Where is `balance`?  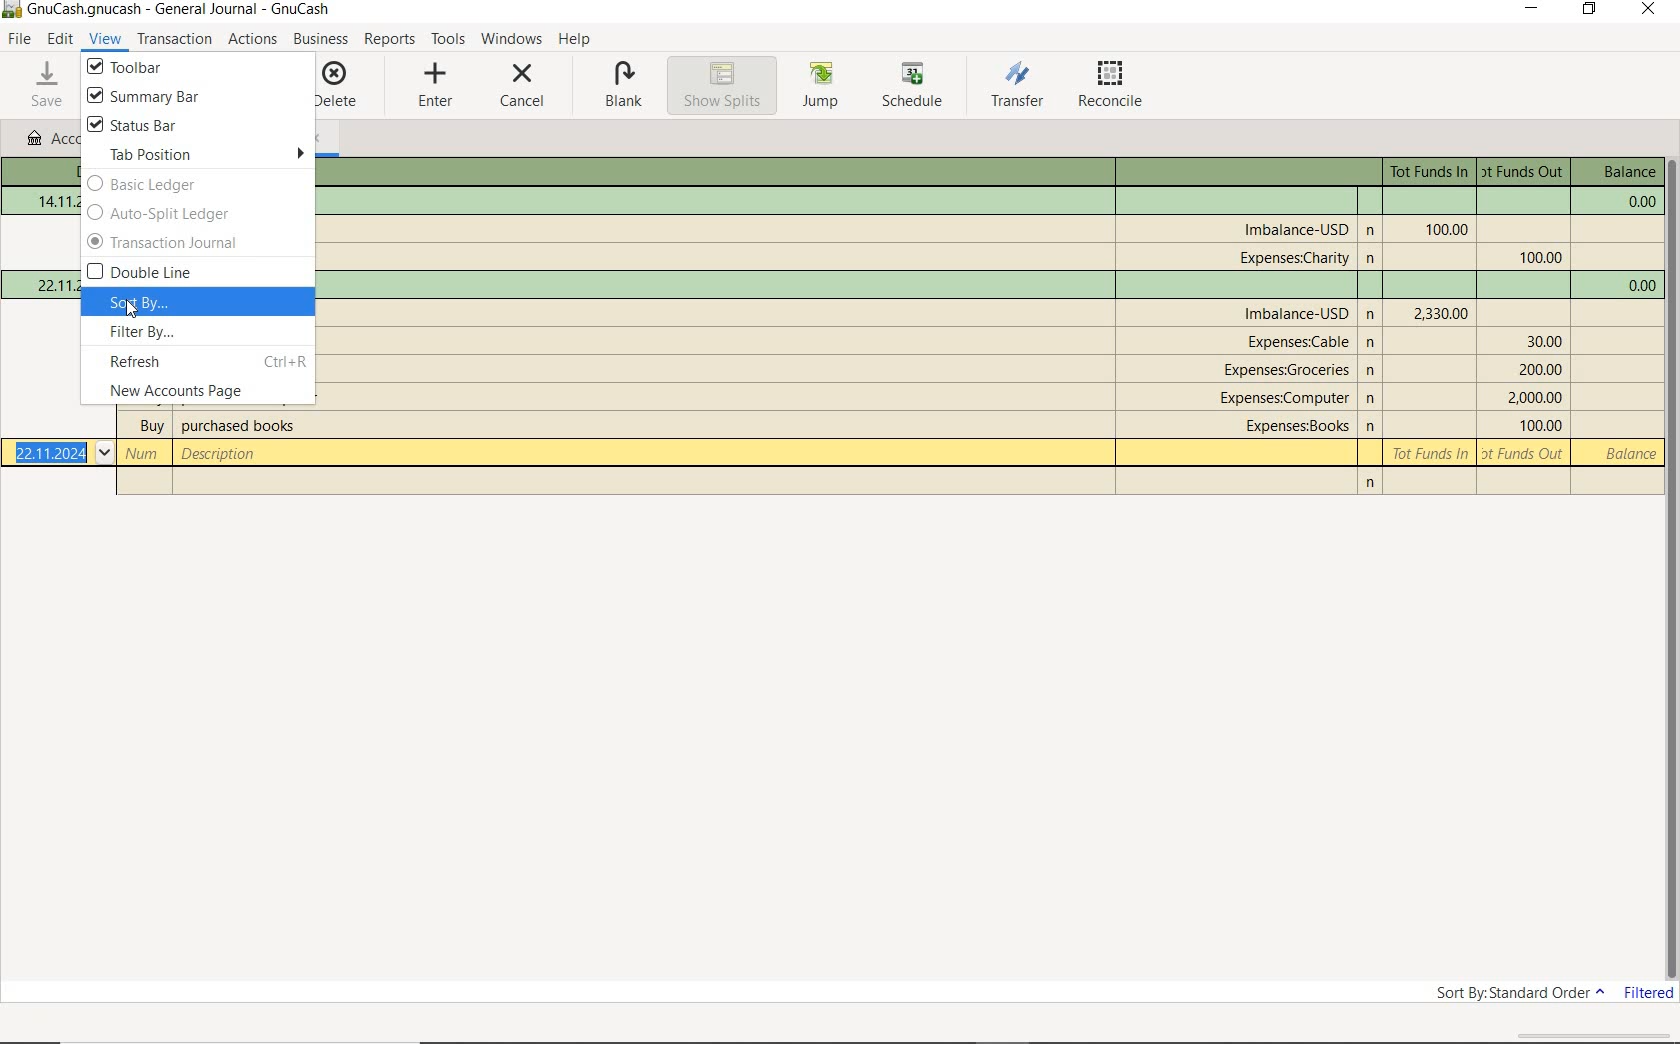
balance is located at coordinates (1637, 286).